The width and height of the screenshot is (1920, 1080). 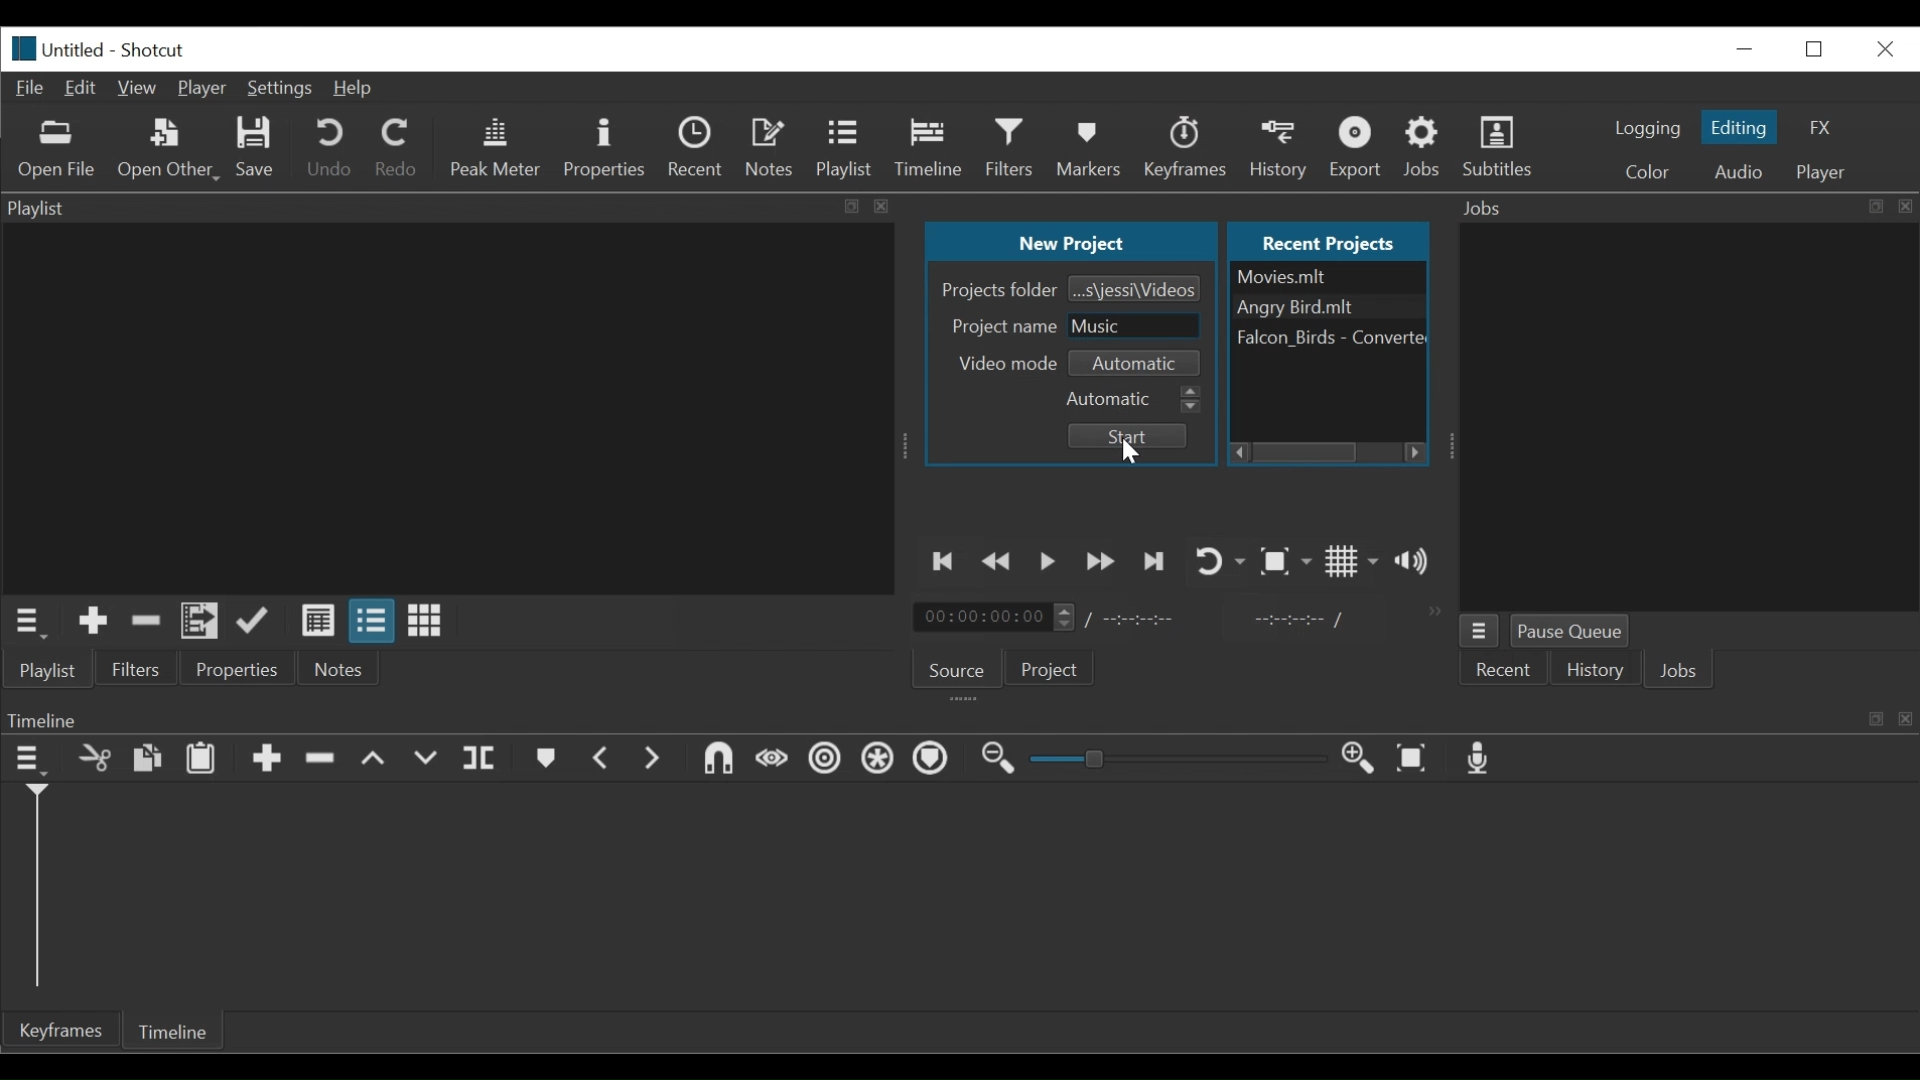 What do you see at coordinates (1353, 562) in the screenshot?
I see `Toggle display grid on the player` at bounding box center [1353, 562].